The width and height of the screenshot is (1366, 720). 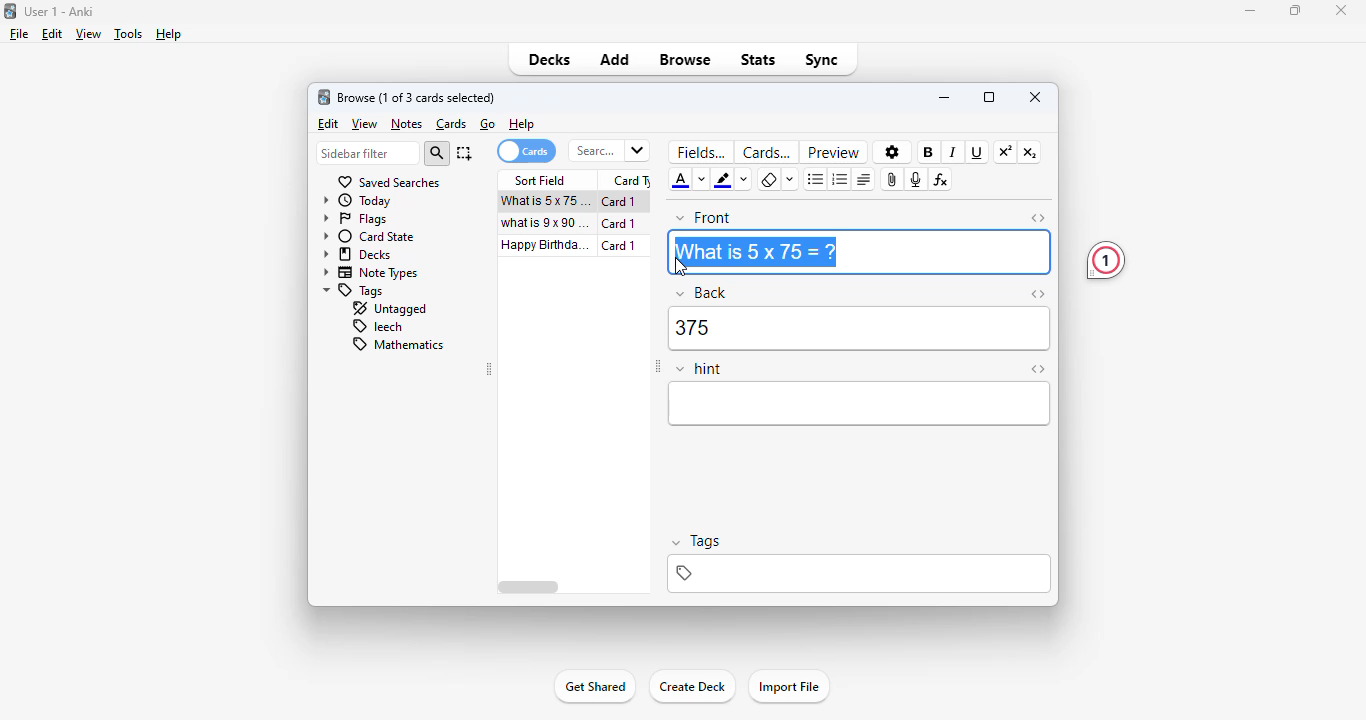 I want to click on italic, so click(x=954, y=152).